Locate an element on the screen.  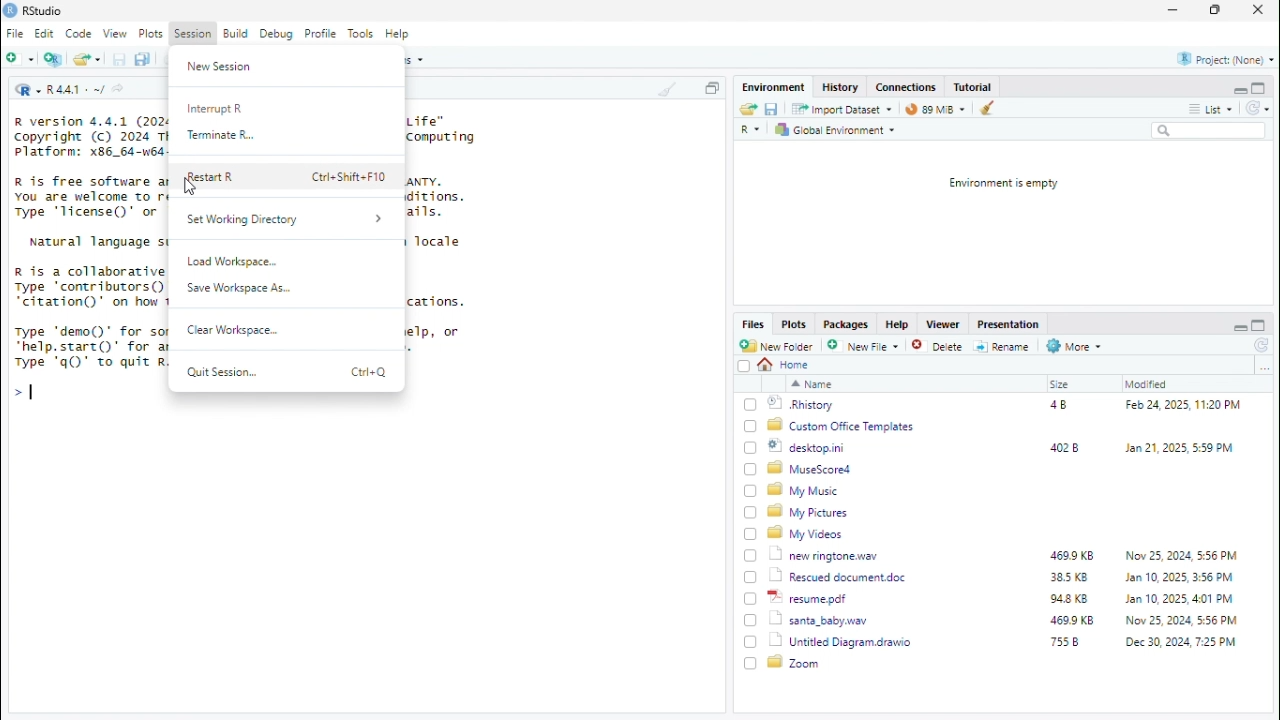
share is located at coordinates (118, 88).